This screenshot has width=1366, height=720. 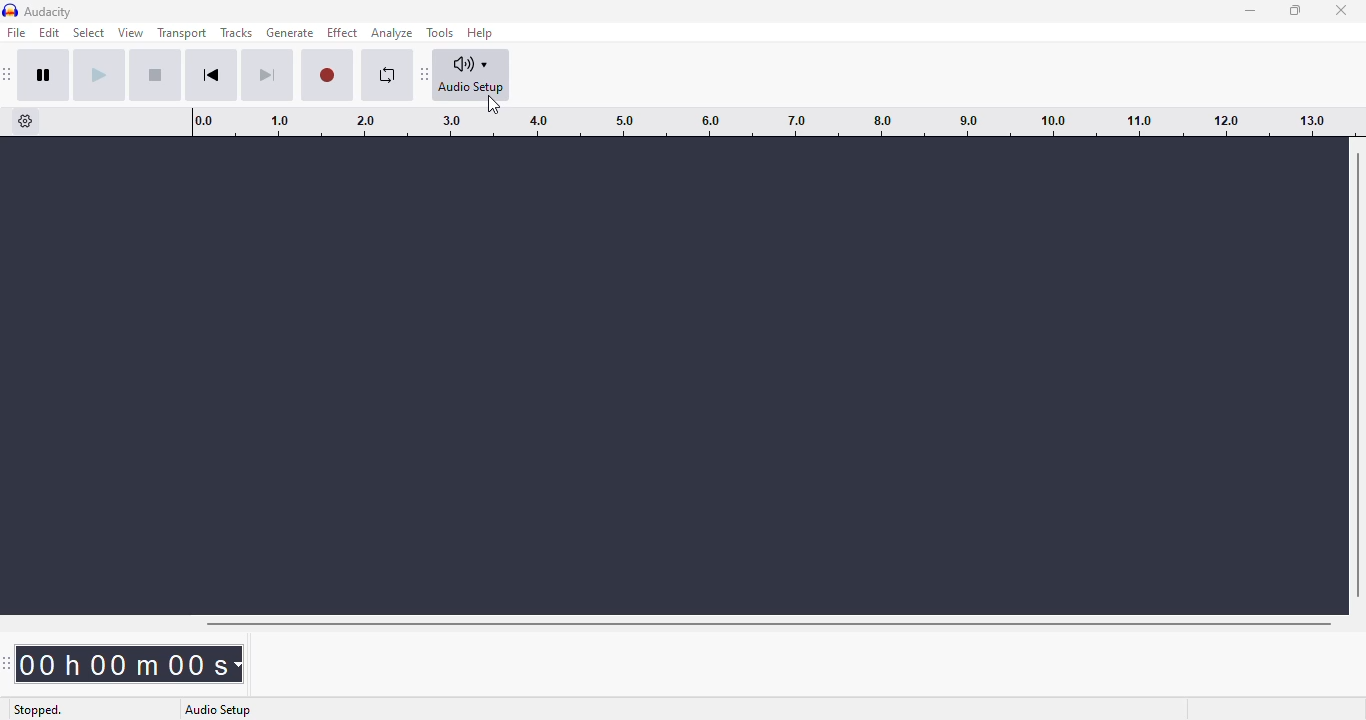 What do you see at coordinates (26, 121) in the screenshot?
I see `timeline options` at bounding box center [26, 121].